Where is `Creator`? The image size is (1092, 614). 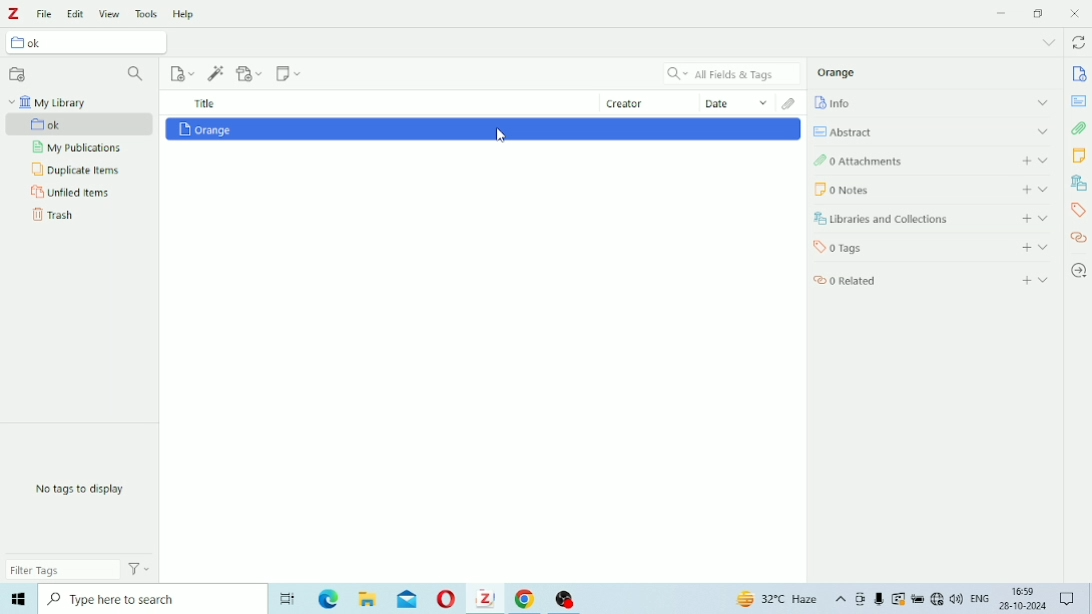
Creator is located at coordinates (650, 102).